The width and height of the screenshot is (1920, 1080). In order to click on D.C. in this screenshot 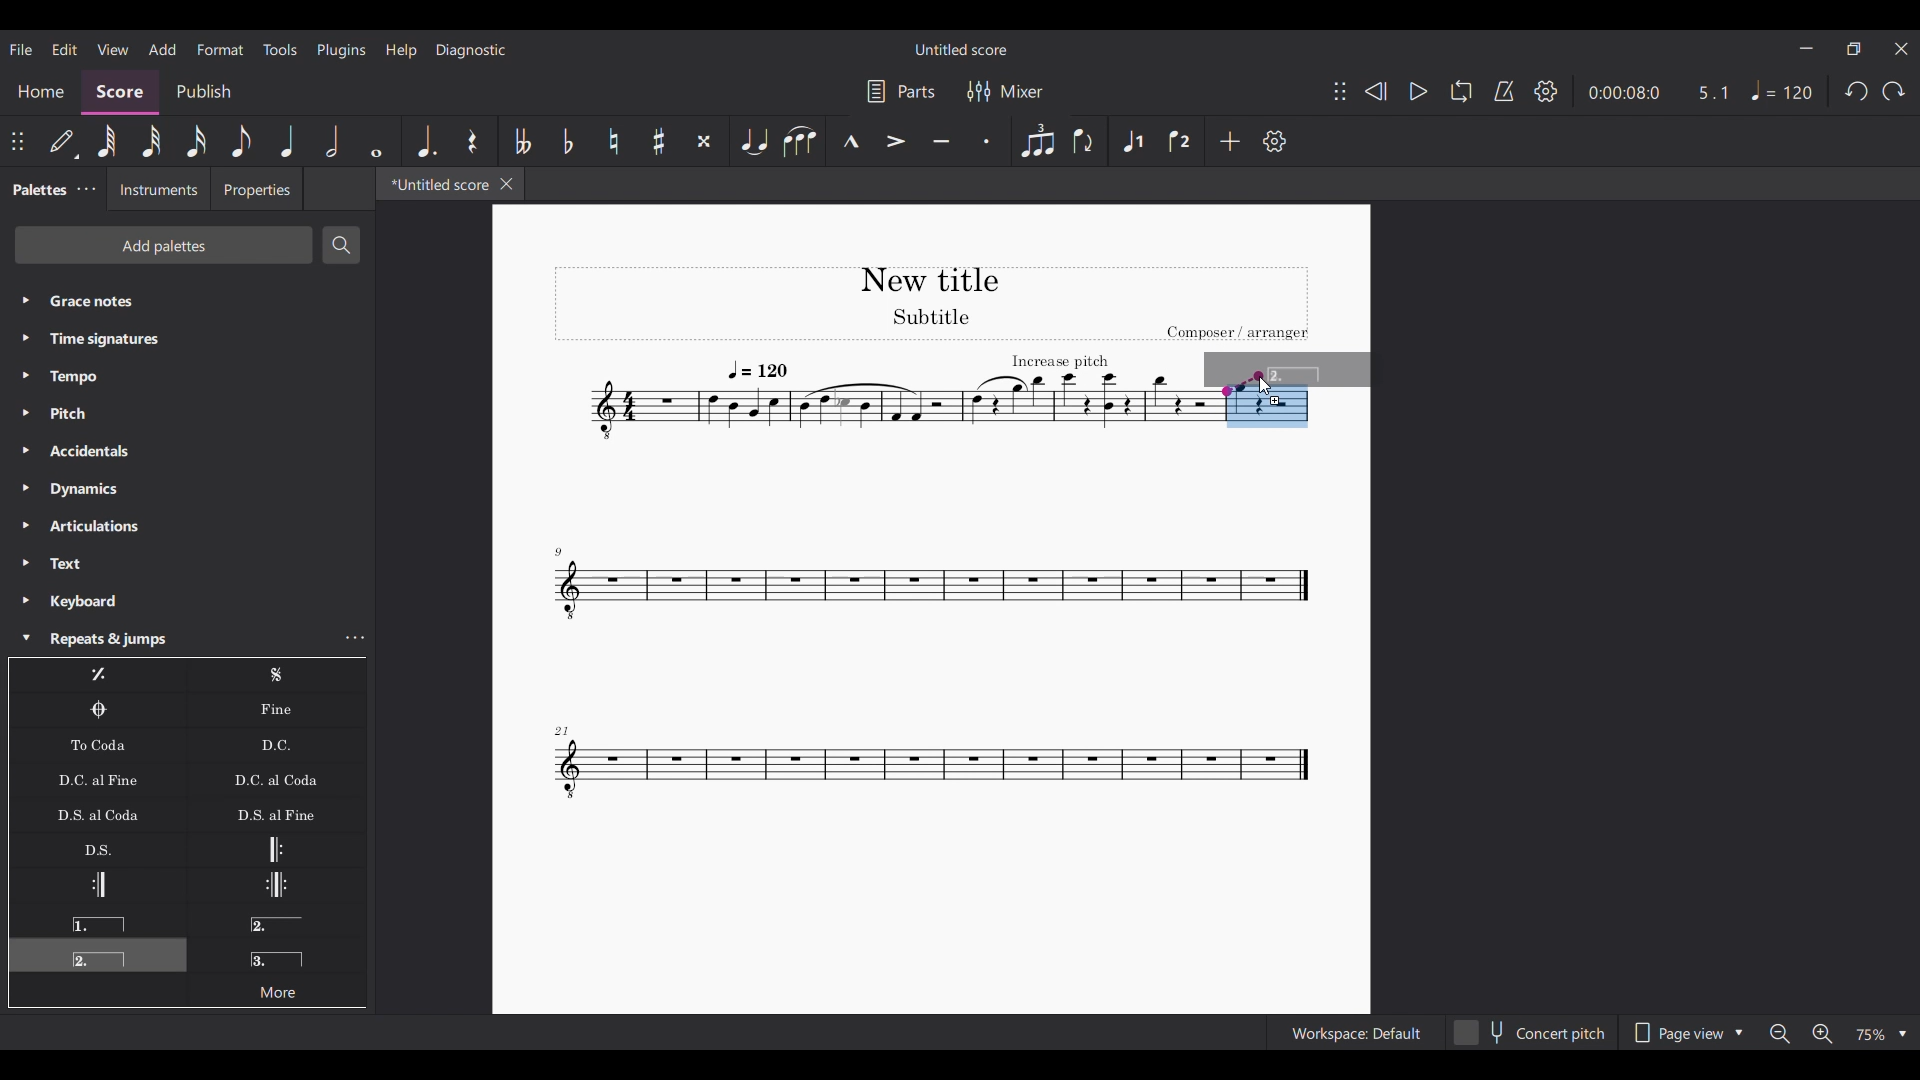, I will do `click(276, 745)`.